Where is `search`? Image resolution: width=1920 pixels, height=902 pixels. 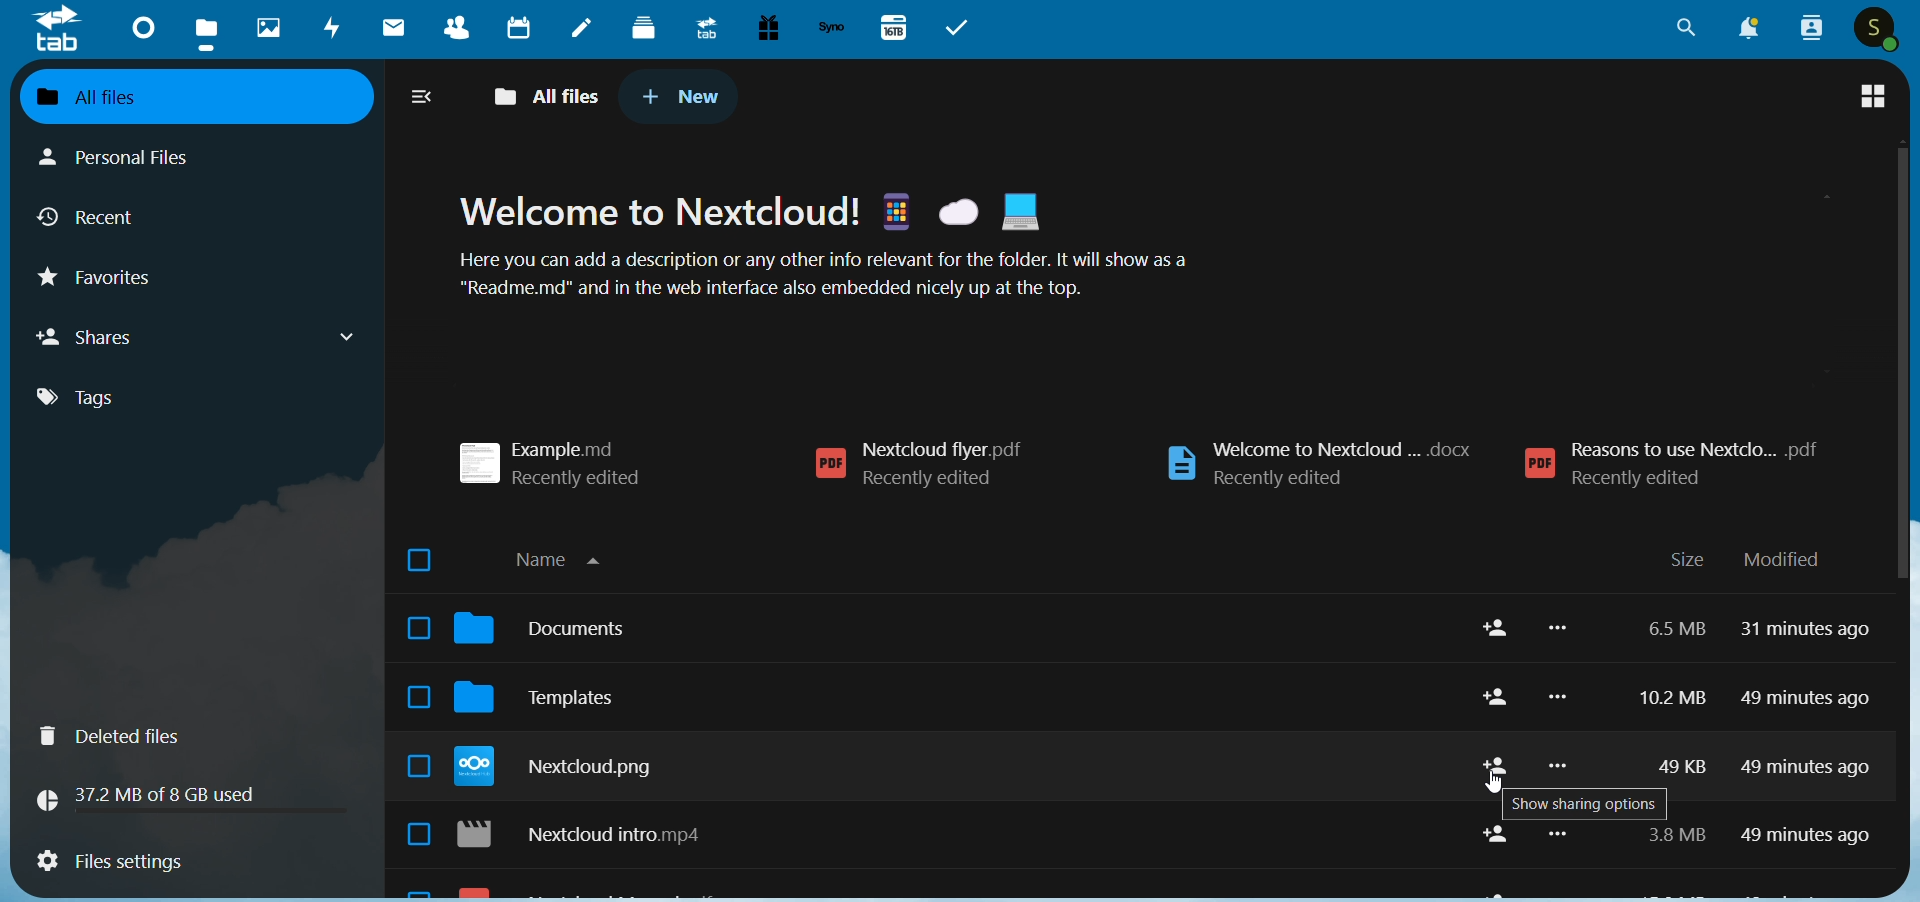
search is located at coordinates (1690, 29).